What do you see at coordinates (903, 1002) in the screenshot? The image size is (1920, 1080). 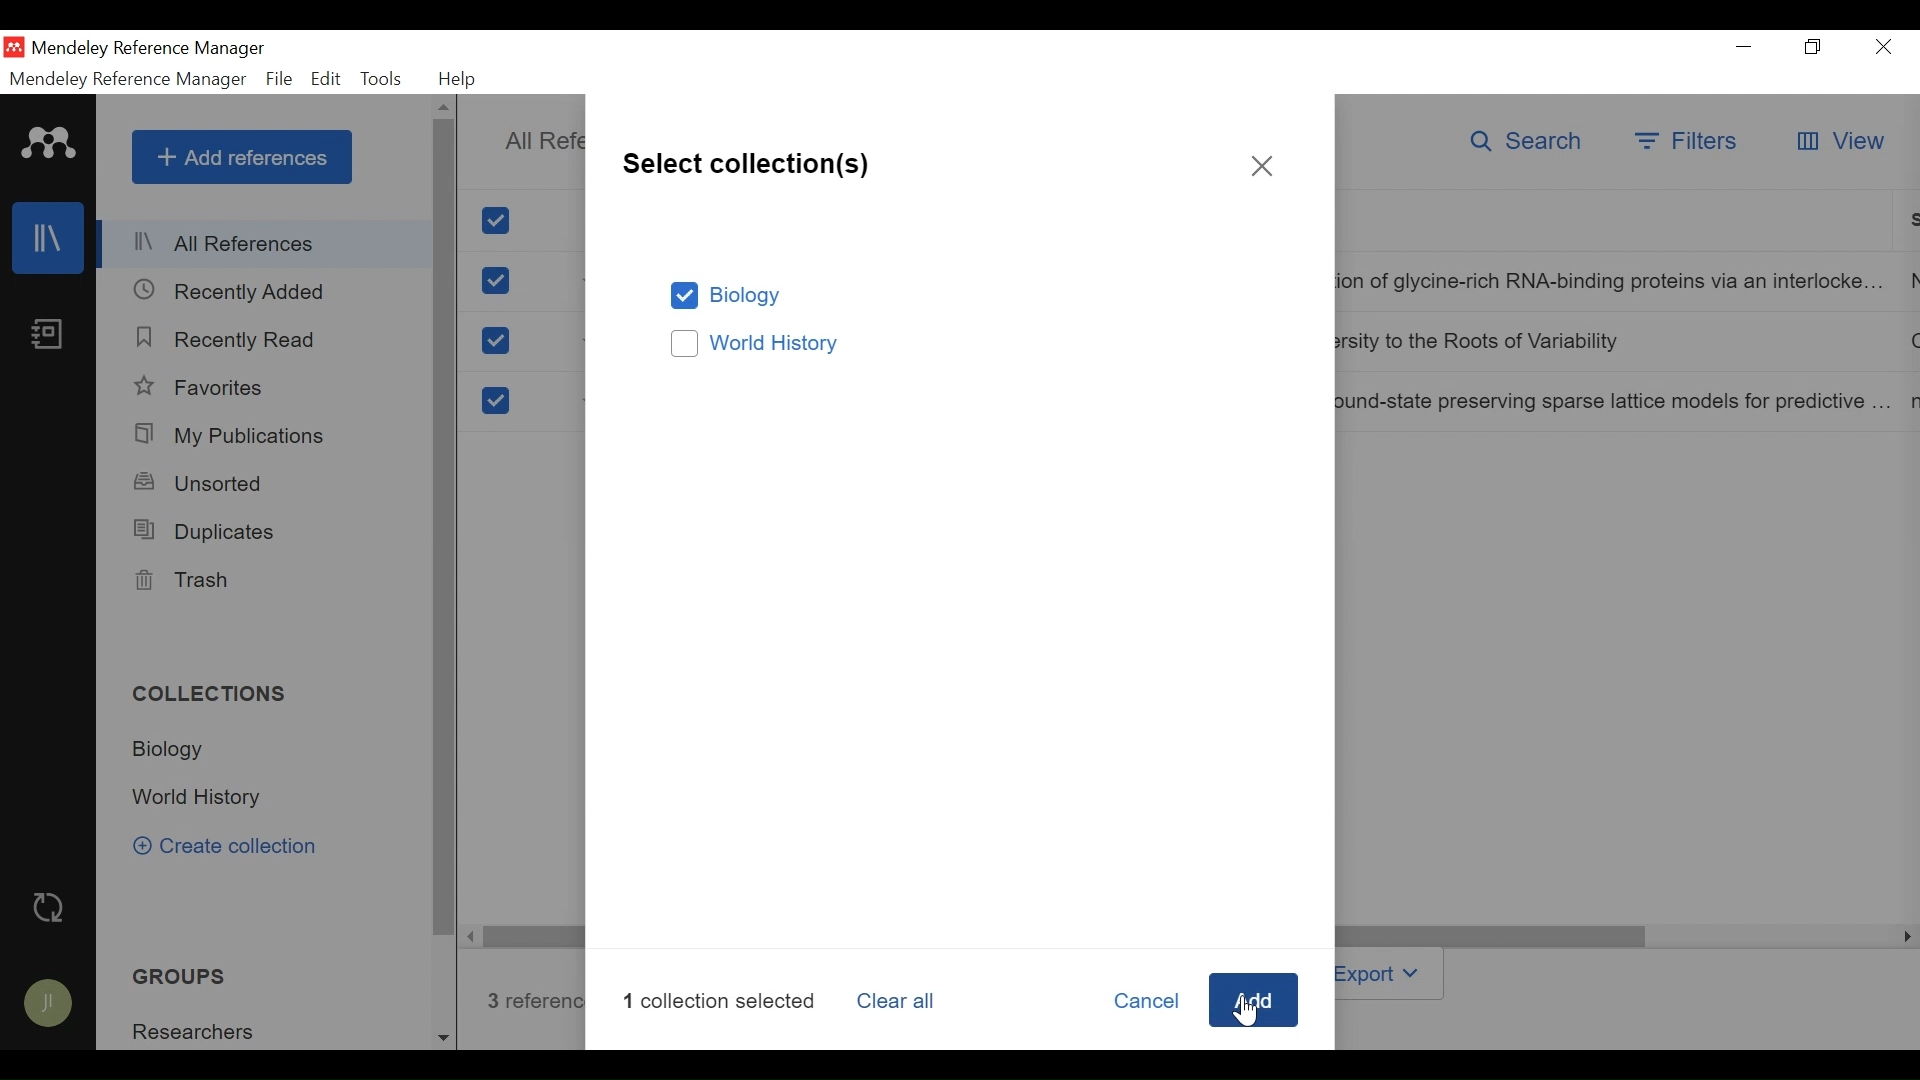 I see `Clear All` at bounding box center [903, 1002].